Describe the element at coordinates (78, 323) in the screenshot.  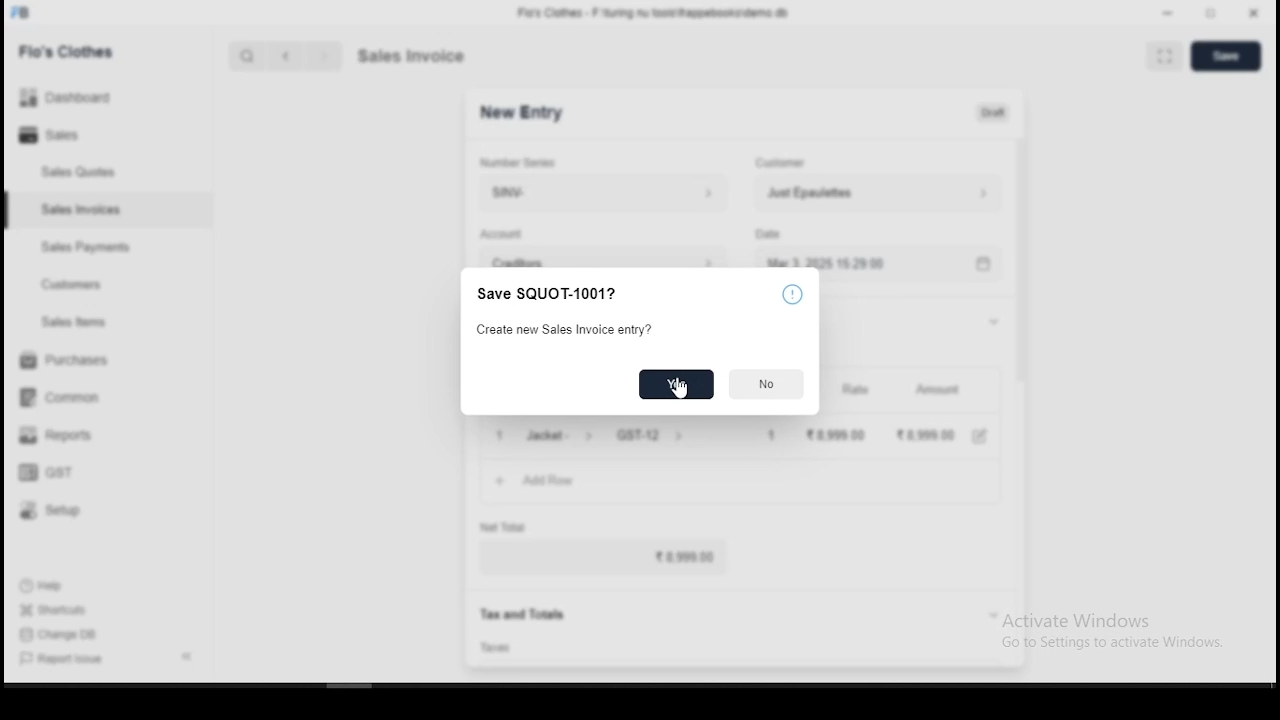
I see `ales items` at that location.